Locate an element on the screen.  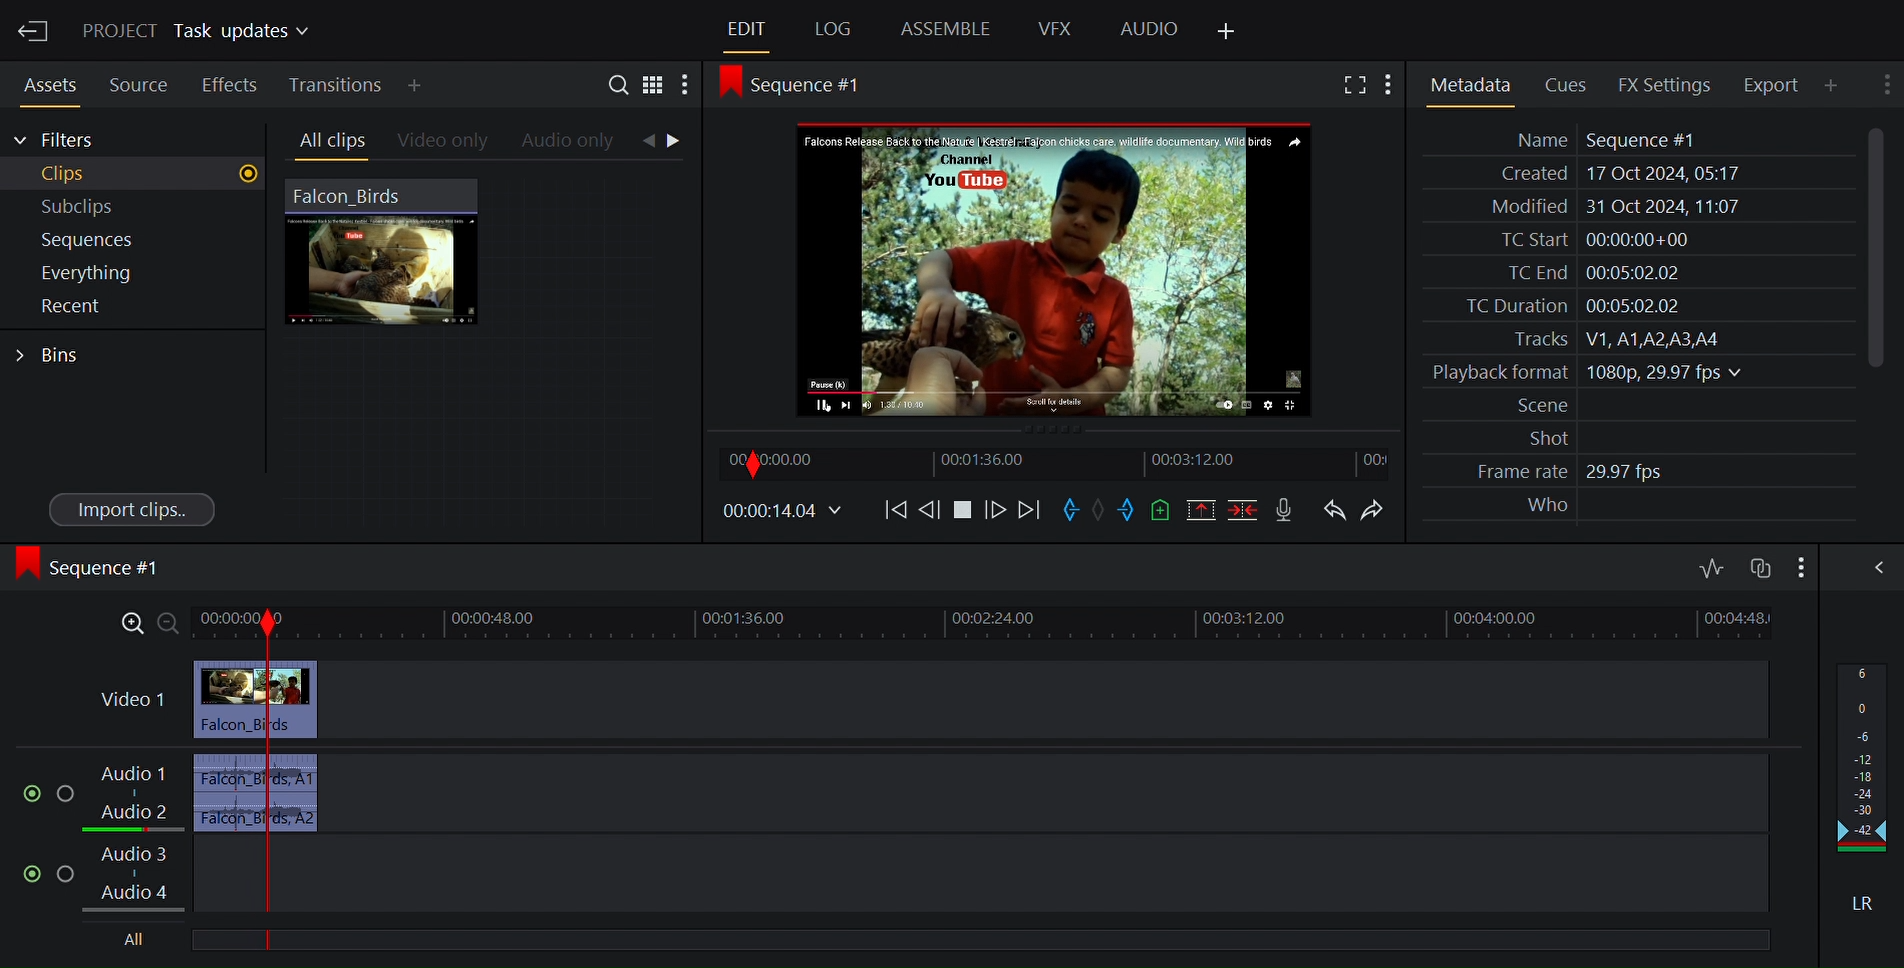
VFX is located at coordinates (1055, 30).